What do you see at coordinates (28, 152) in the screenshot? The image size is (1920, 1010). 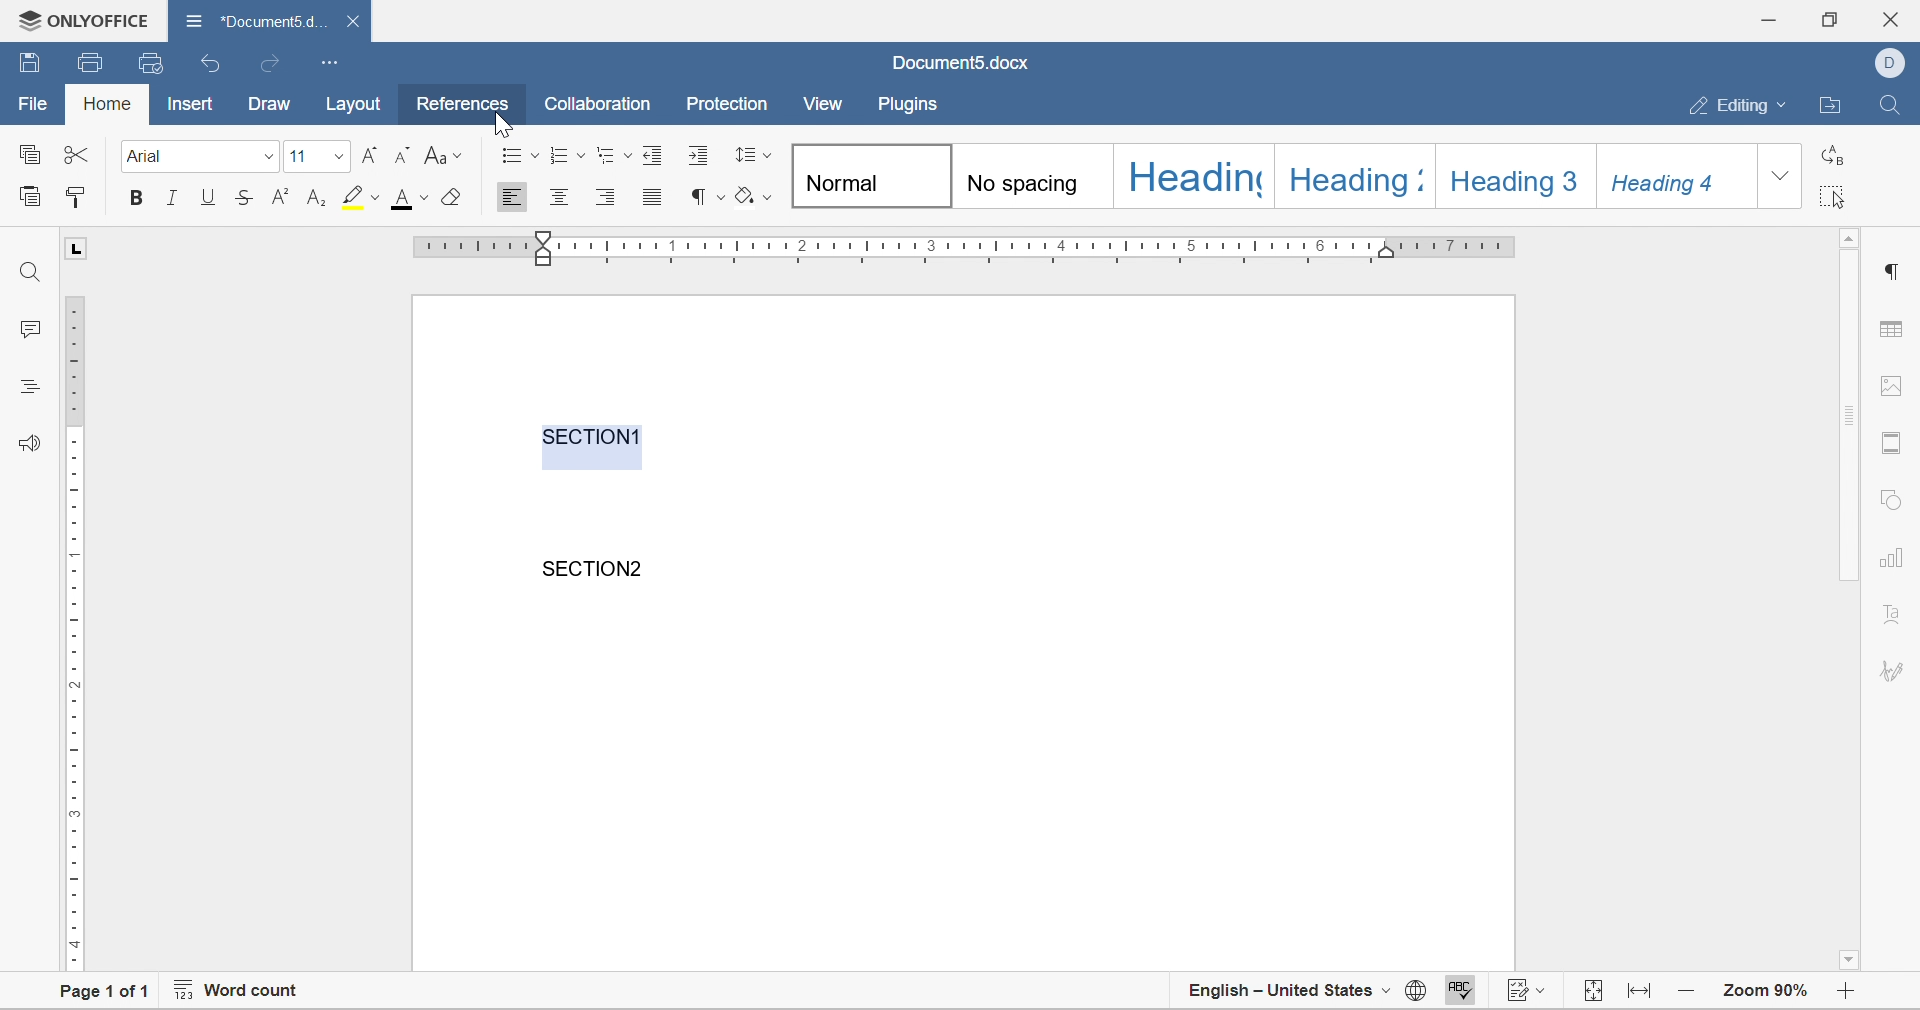 I see `copy` at bounding box center [28, 152].